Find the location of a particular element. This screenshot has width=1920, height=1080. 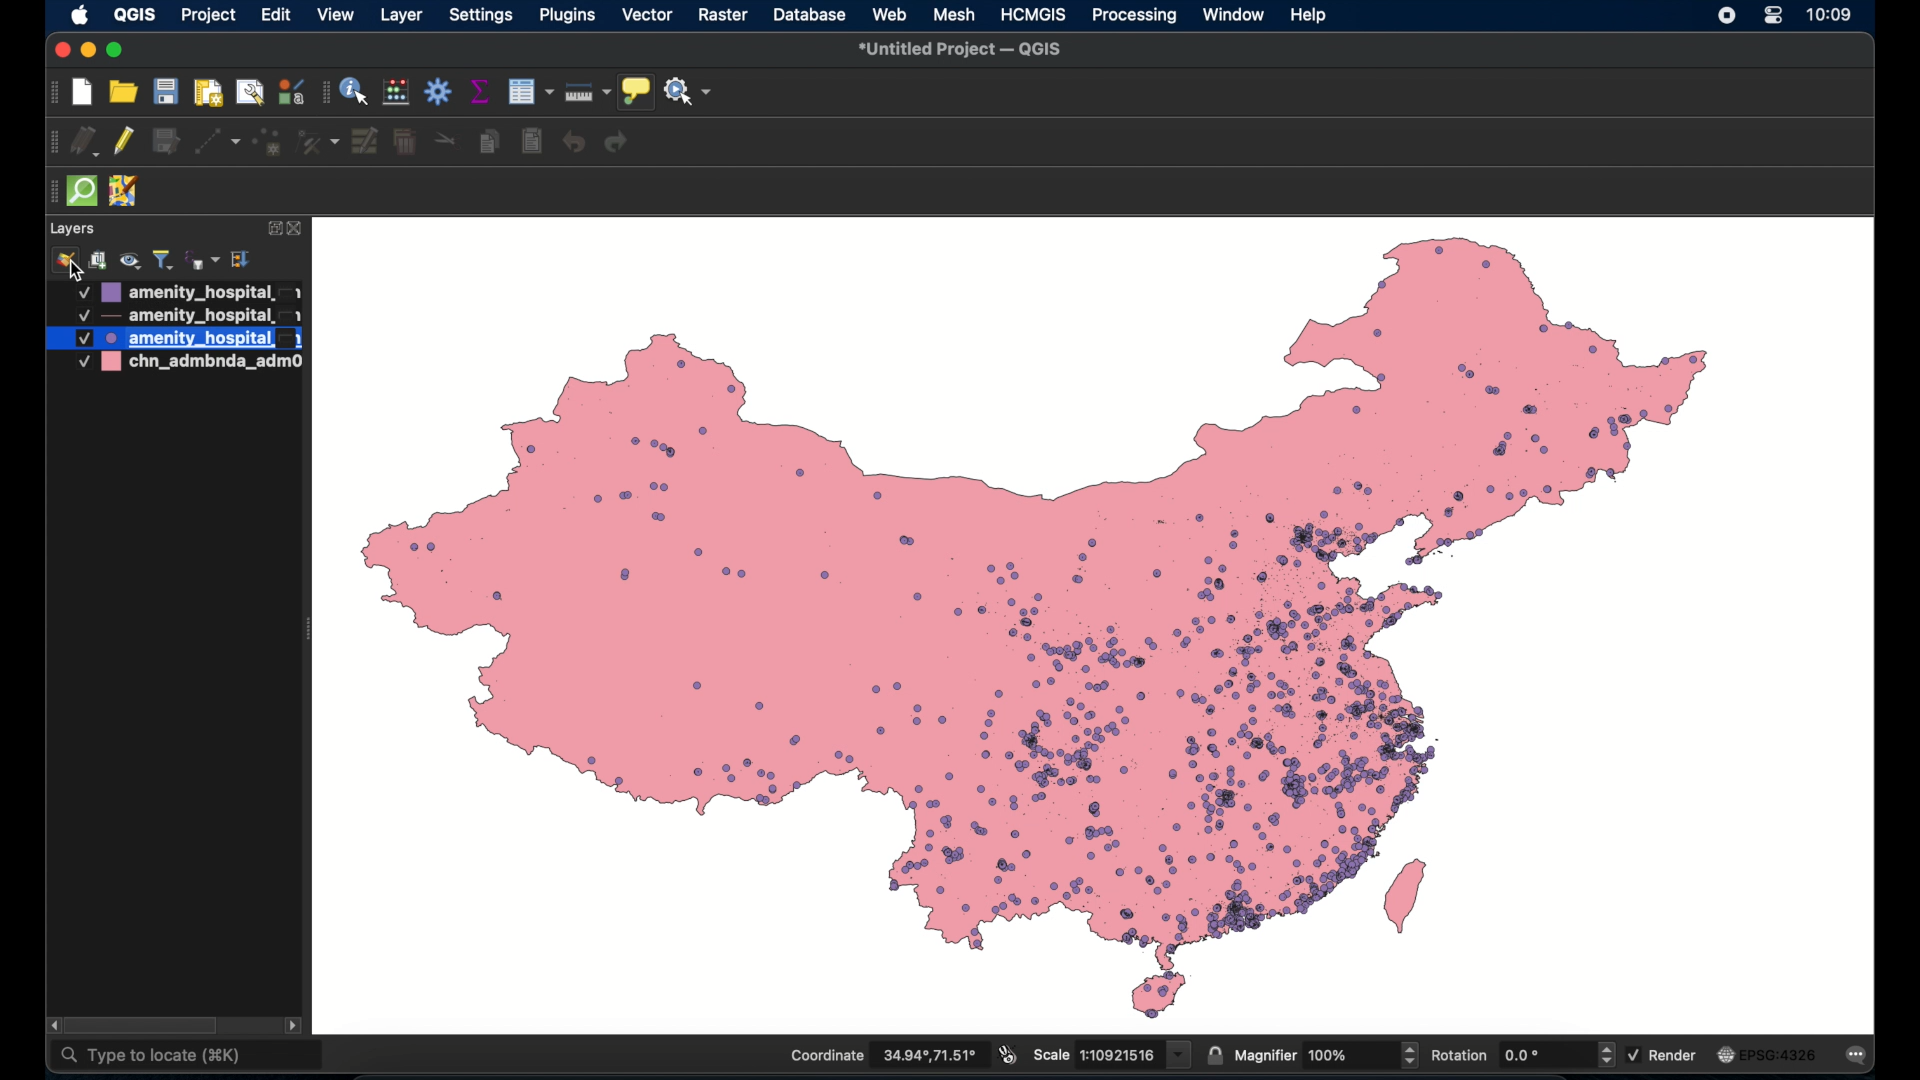

screen recorder is located at coordinates (1724, 17).